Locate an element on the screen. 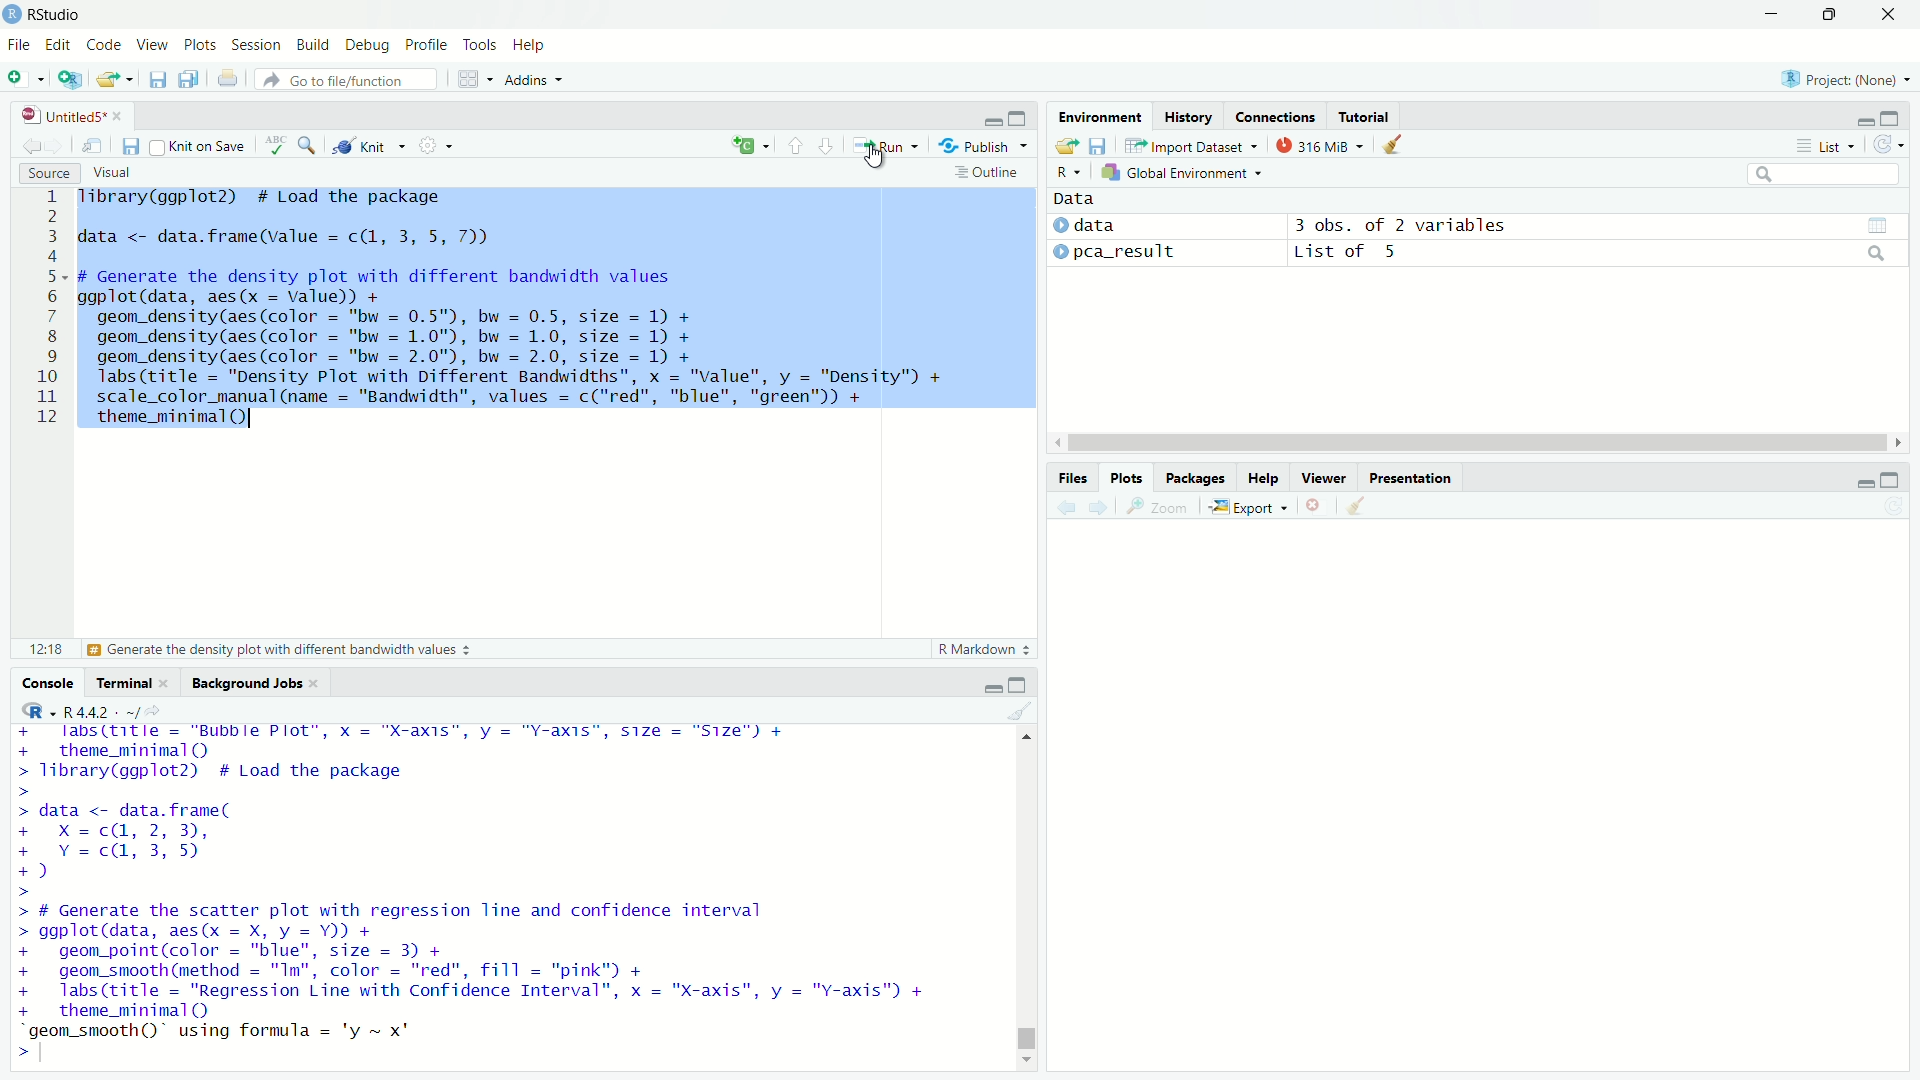 The height and width of the screenshot is (1080, 1920). Publish is located at coordinates (982, 144).